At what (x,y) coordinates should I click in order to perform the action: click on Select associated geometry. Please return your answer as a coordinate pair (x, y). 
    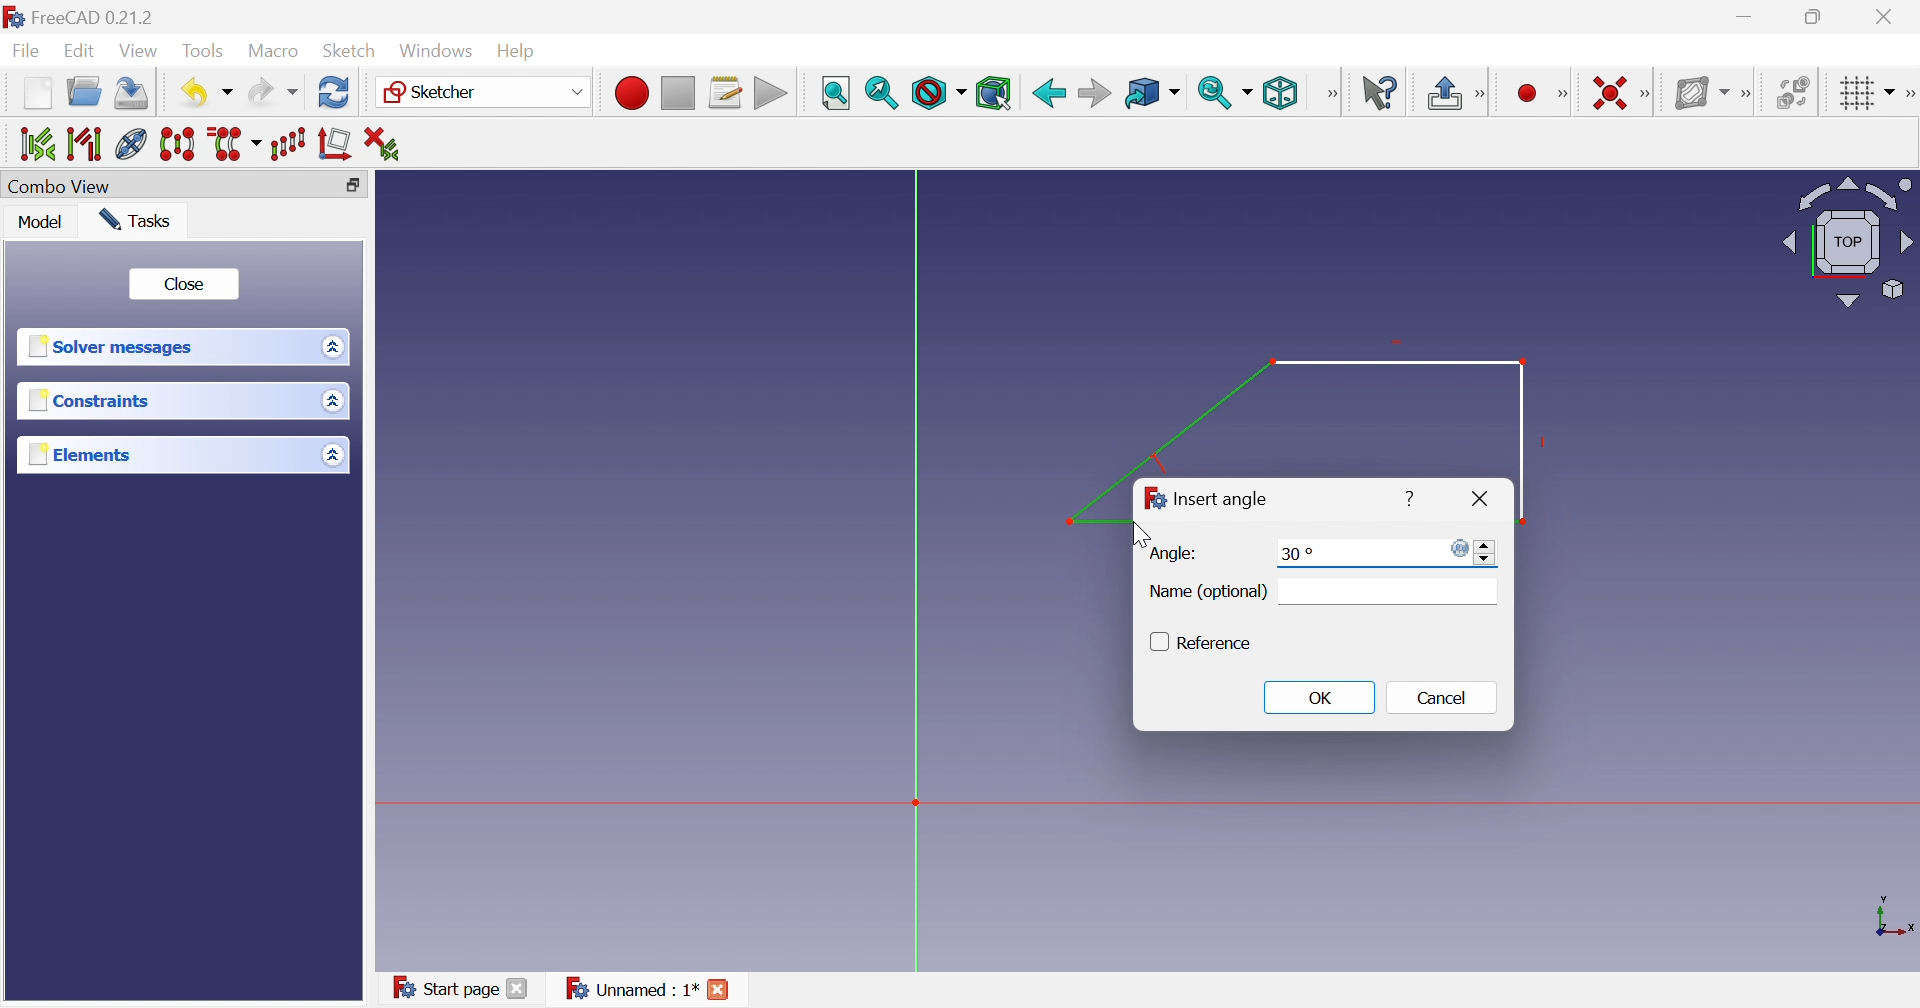
    Looking at the image, I should click on (83, 143).